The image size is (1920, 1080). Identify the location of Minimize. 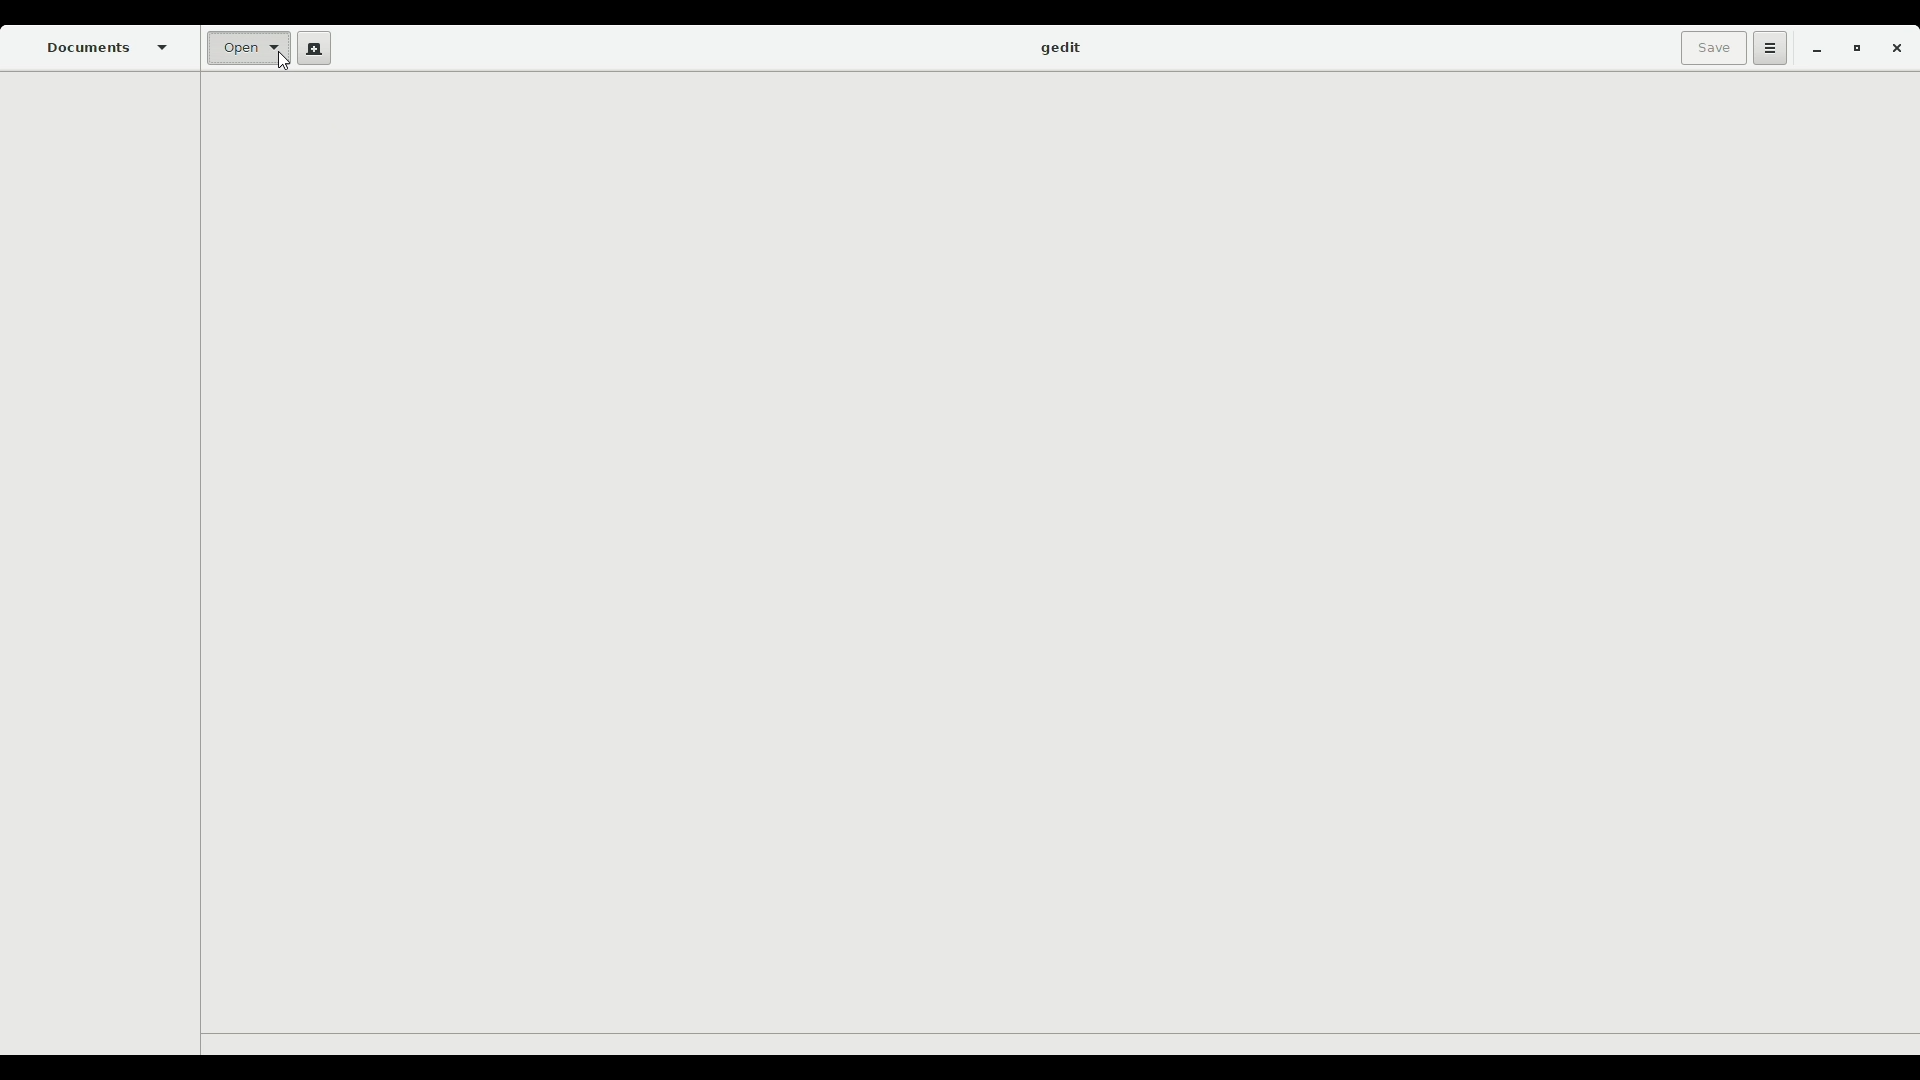
(1811, 50).